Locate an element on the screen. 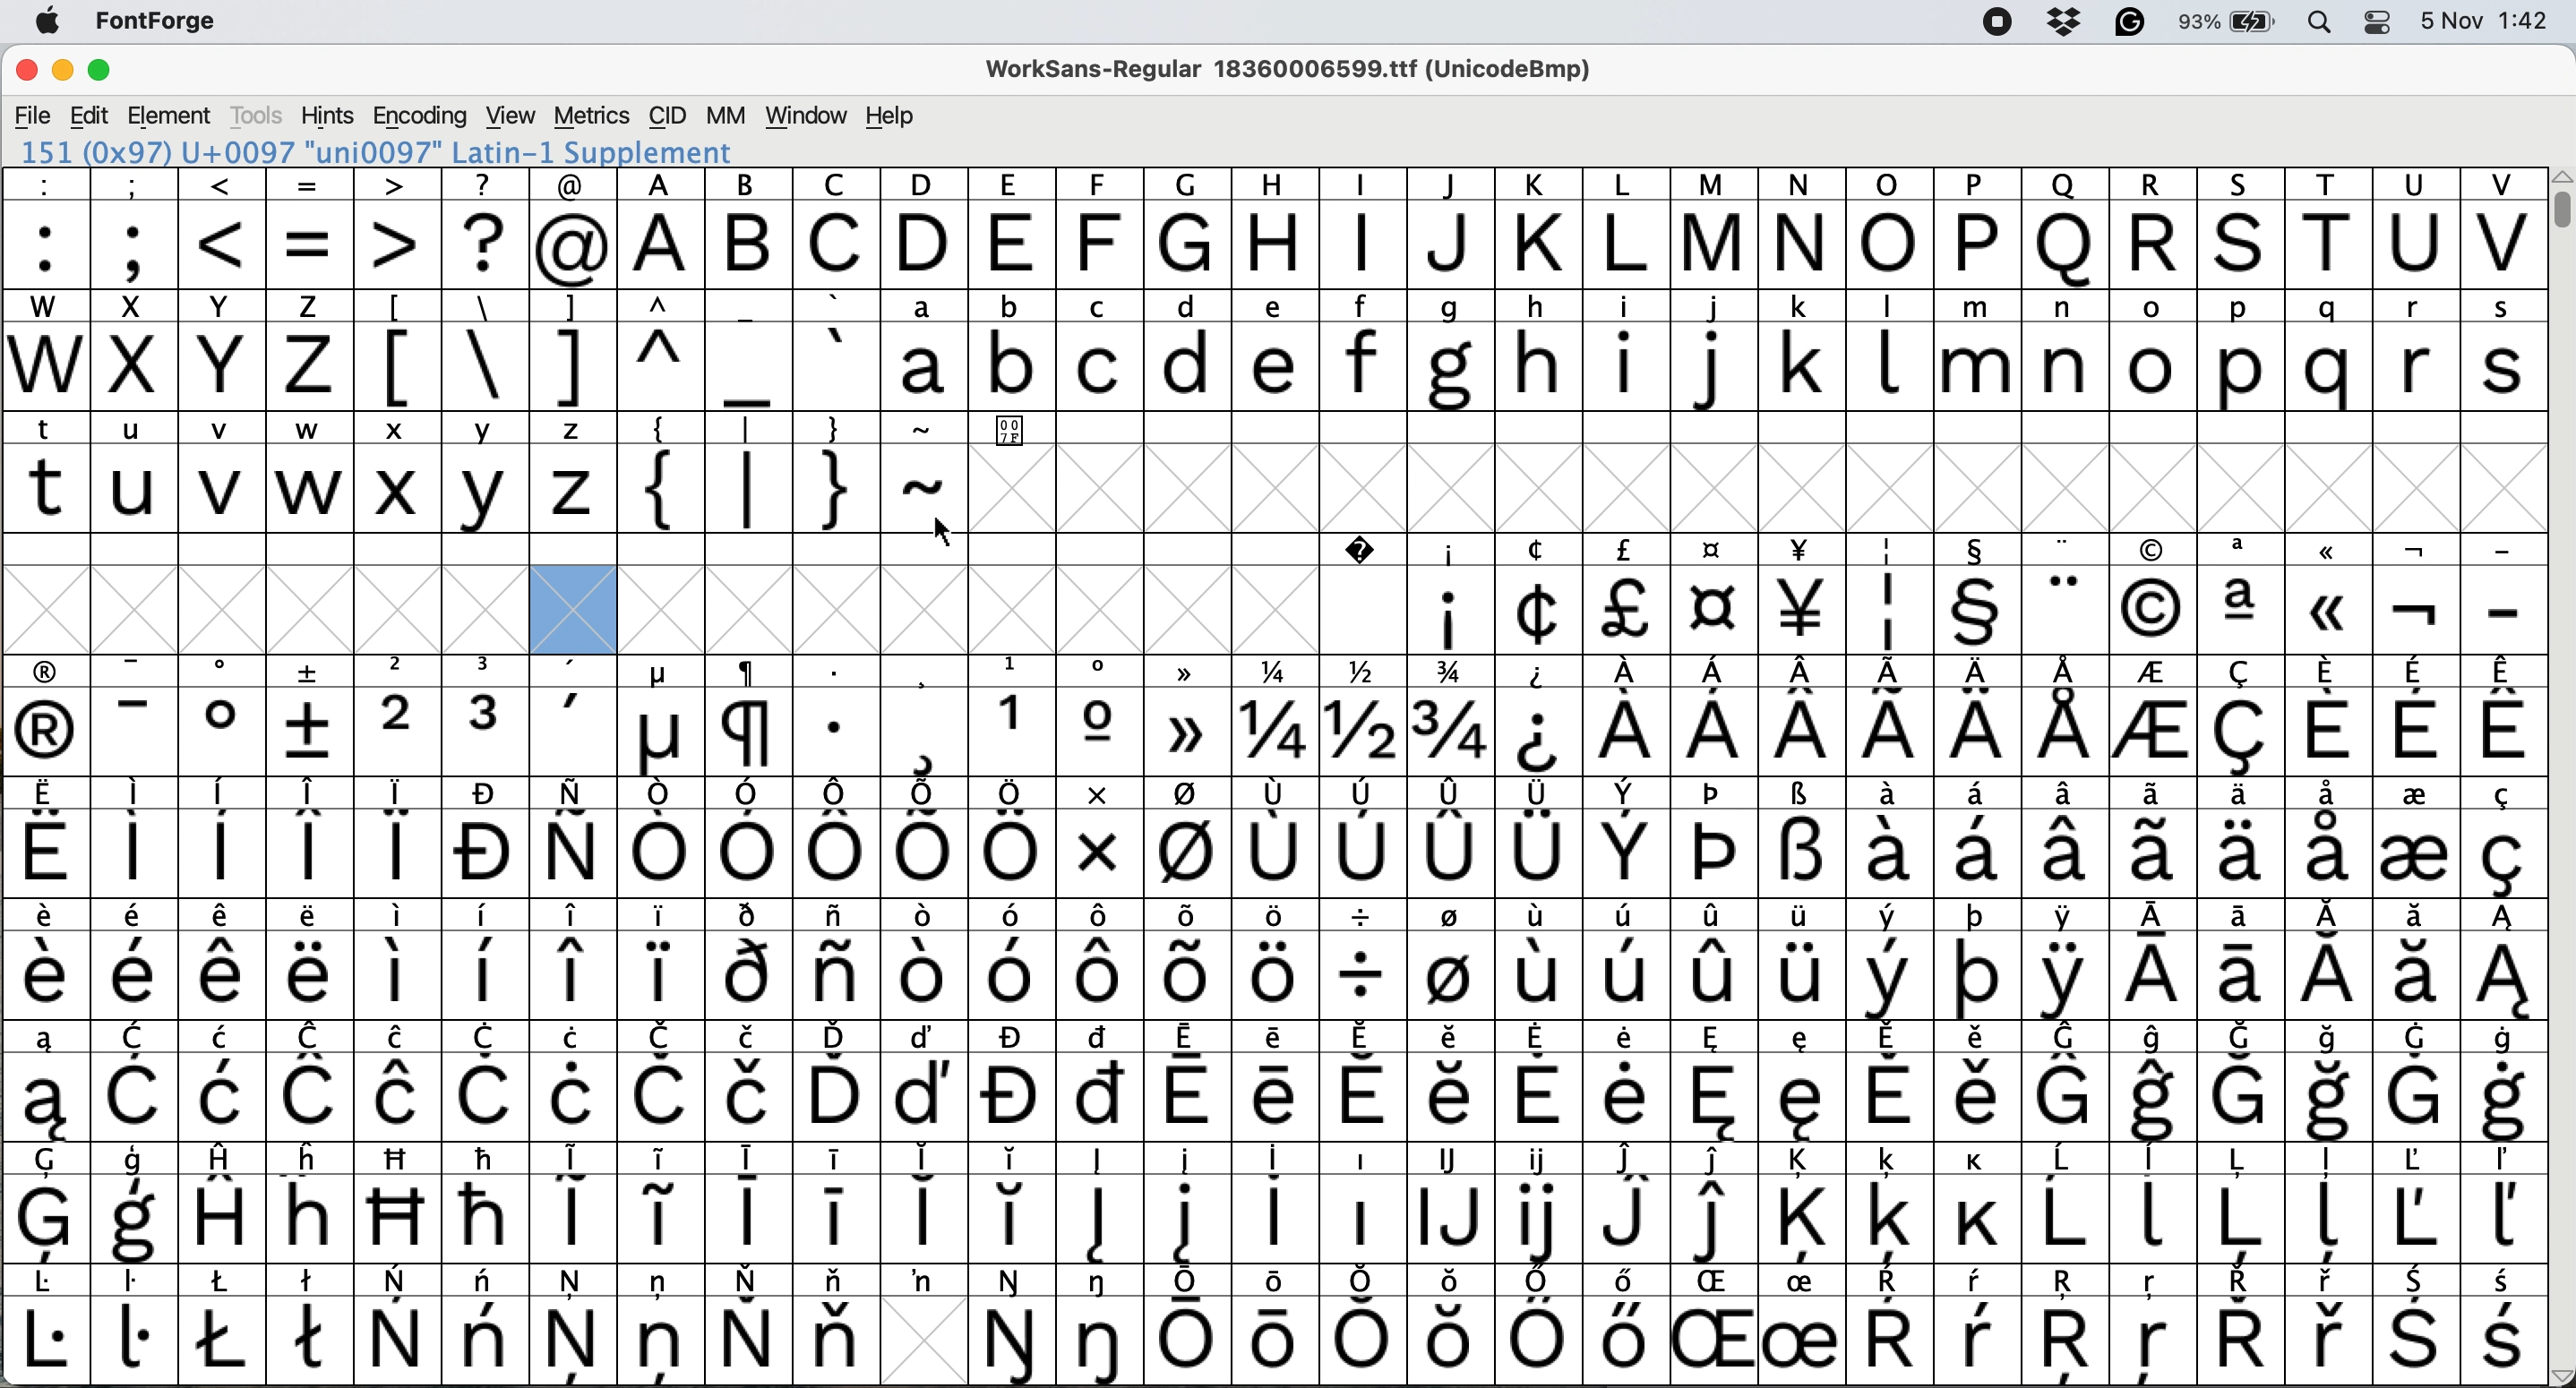 The image size is (2576, 1388). symbol is located at coordinates (1978, 717).